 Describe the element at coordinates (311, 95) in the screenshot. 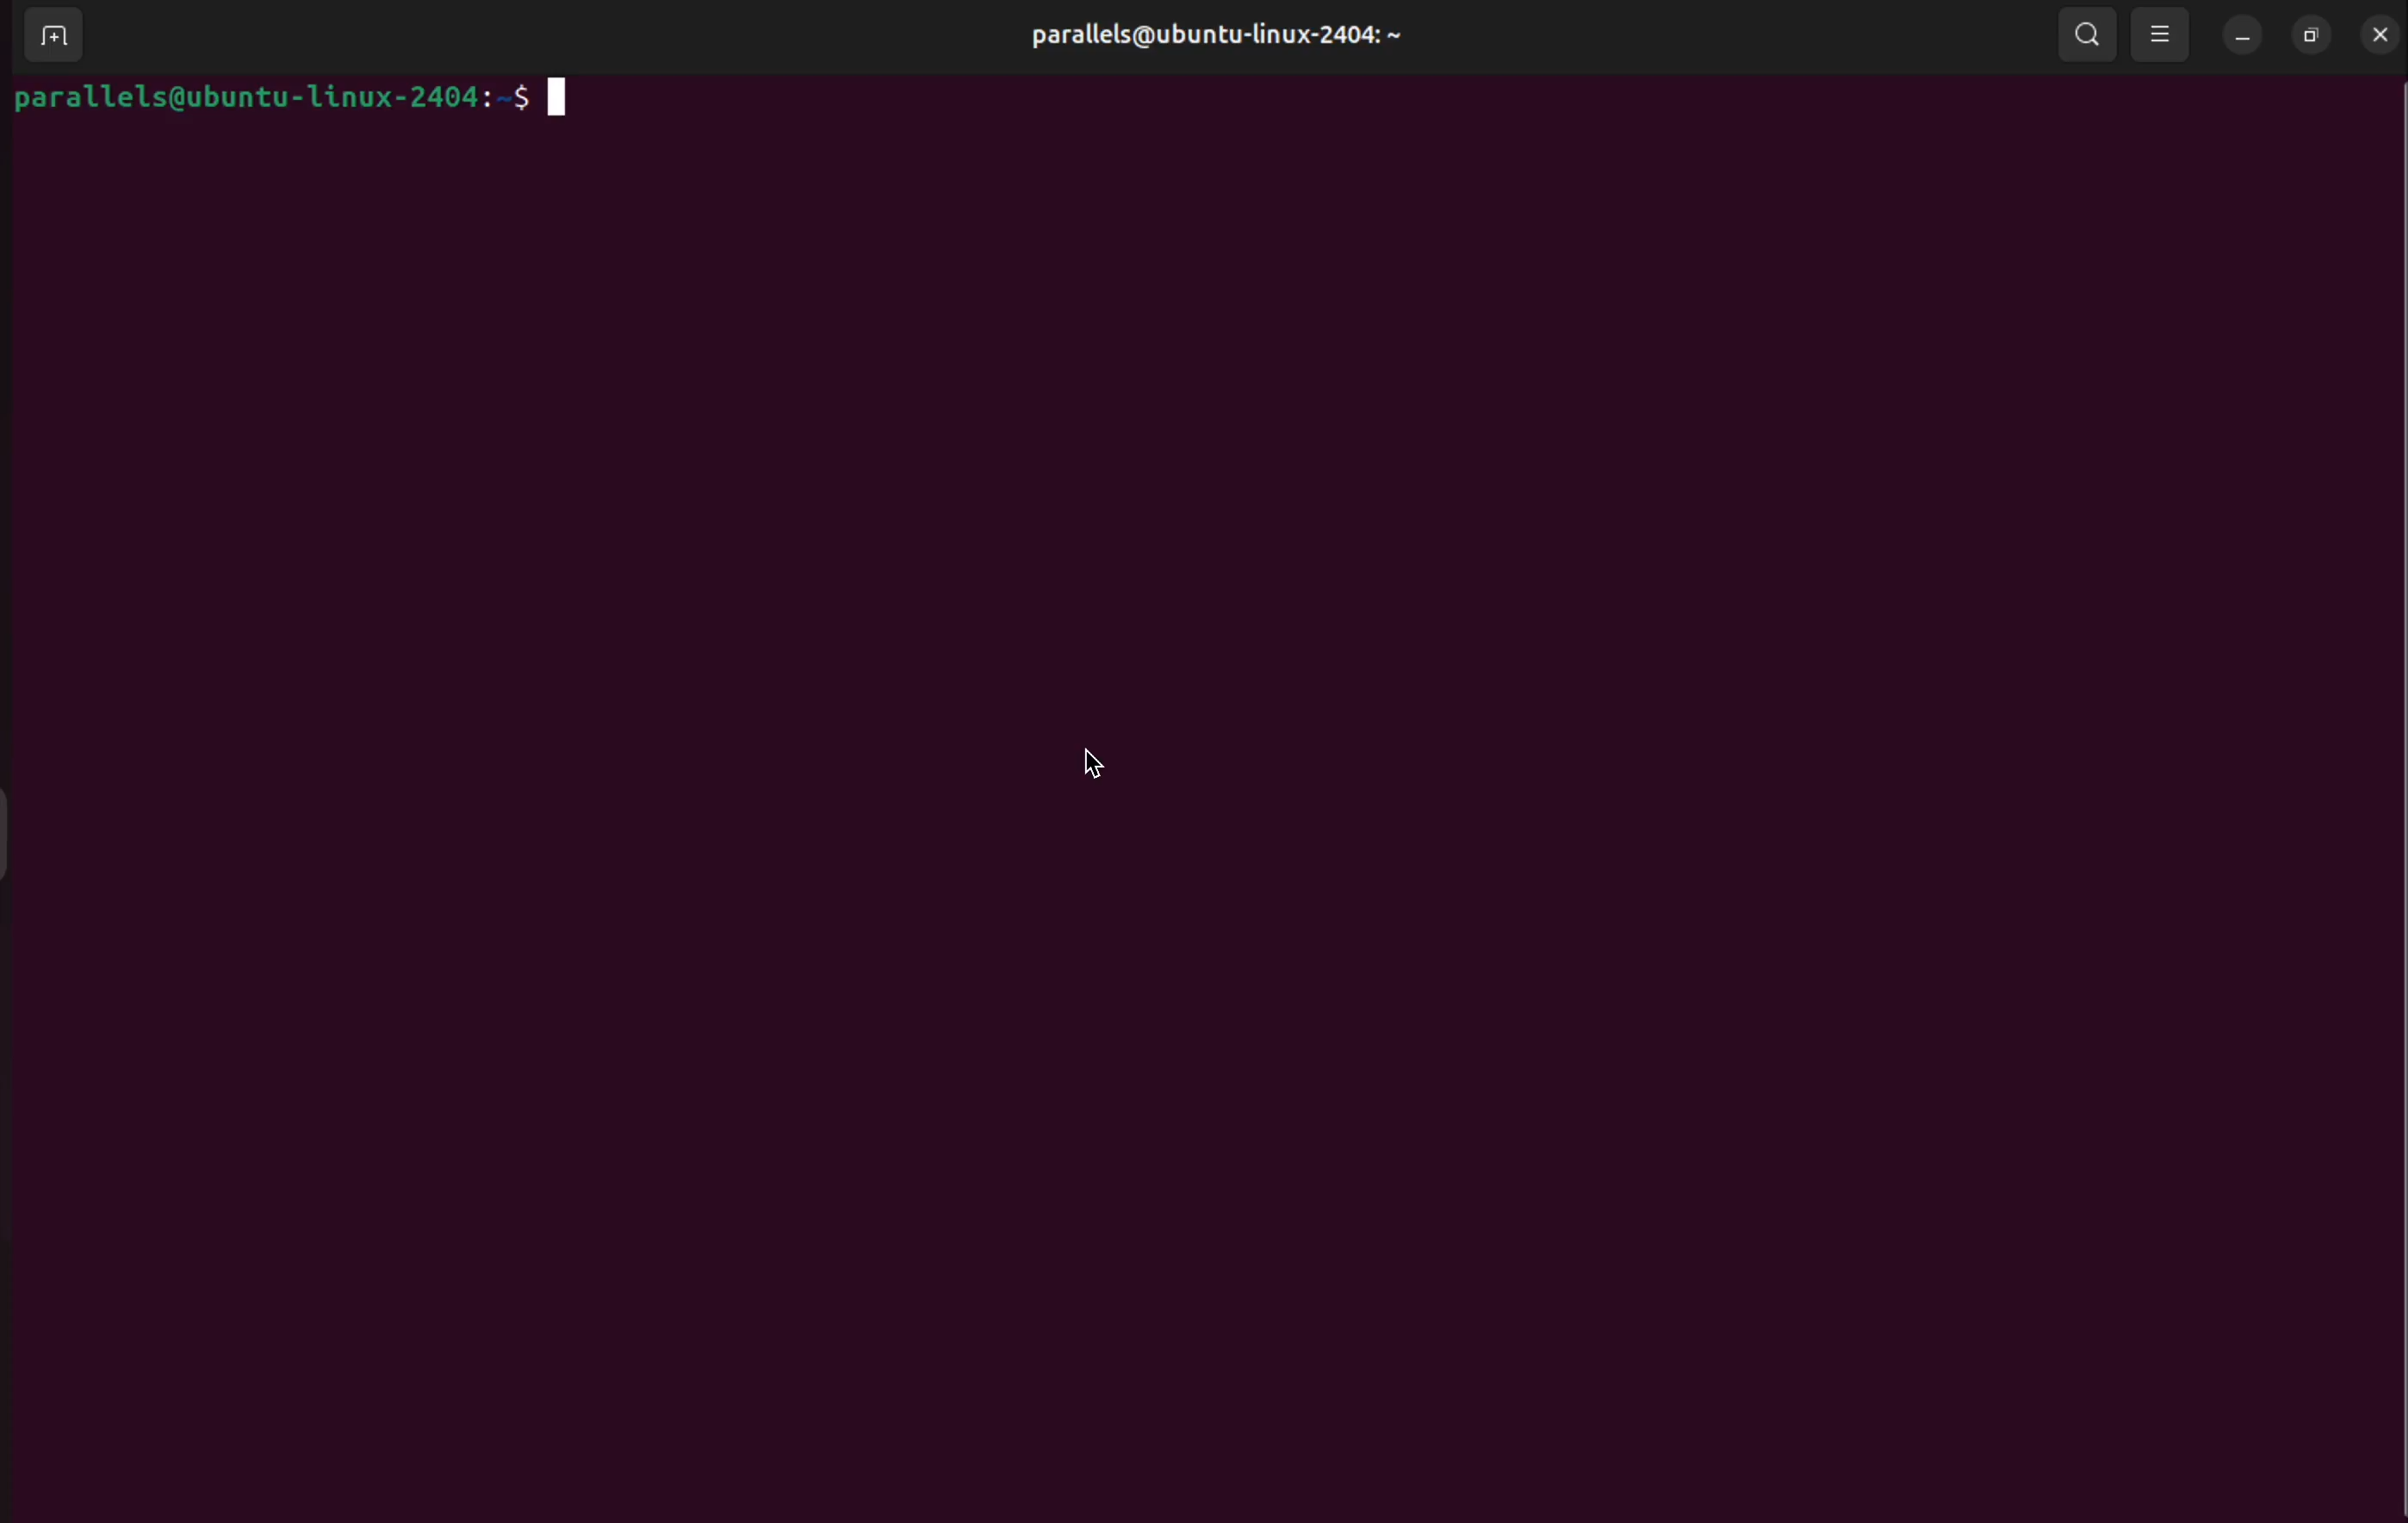

I see `bash prompt` at that location.